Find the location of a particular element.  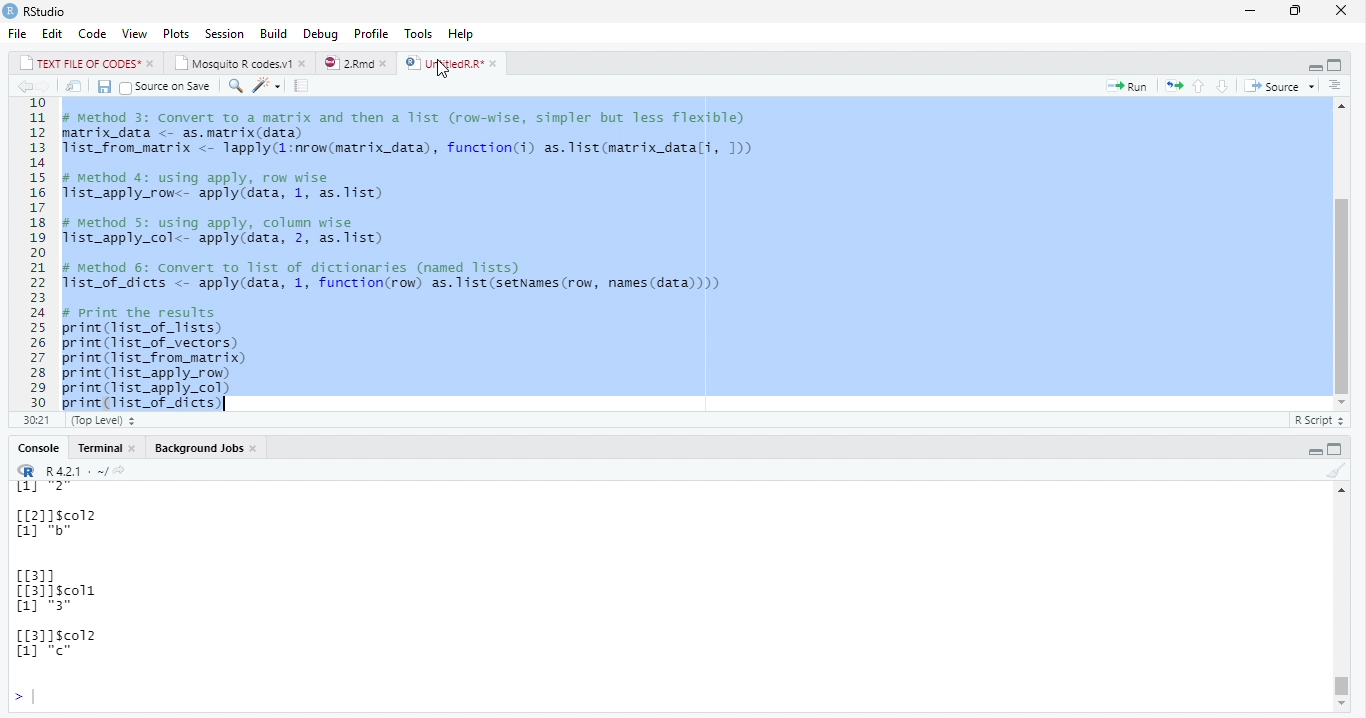

typing cursor is located at coordinates (41, 697).